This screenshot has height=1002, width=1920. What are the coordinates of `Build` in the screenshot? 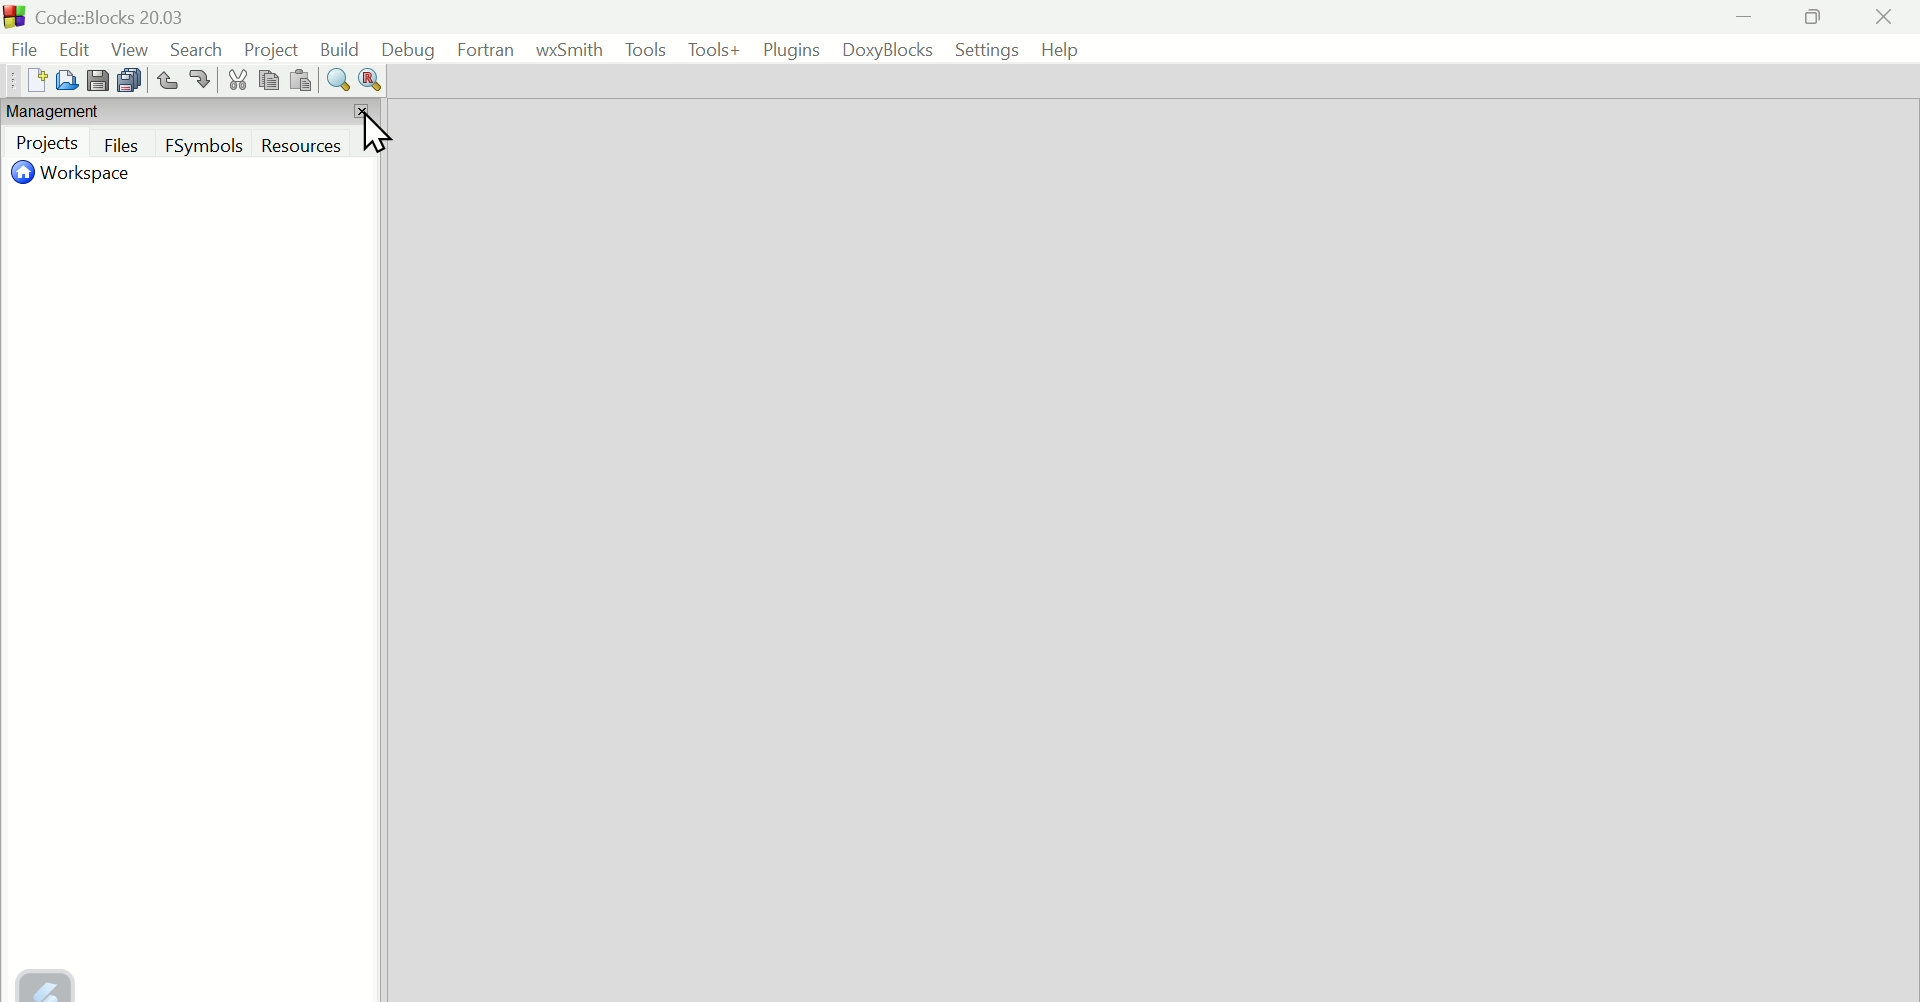 It's located at (339, 50).